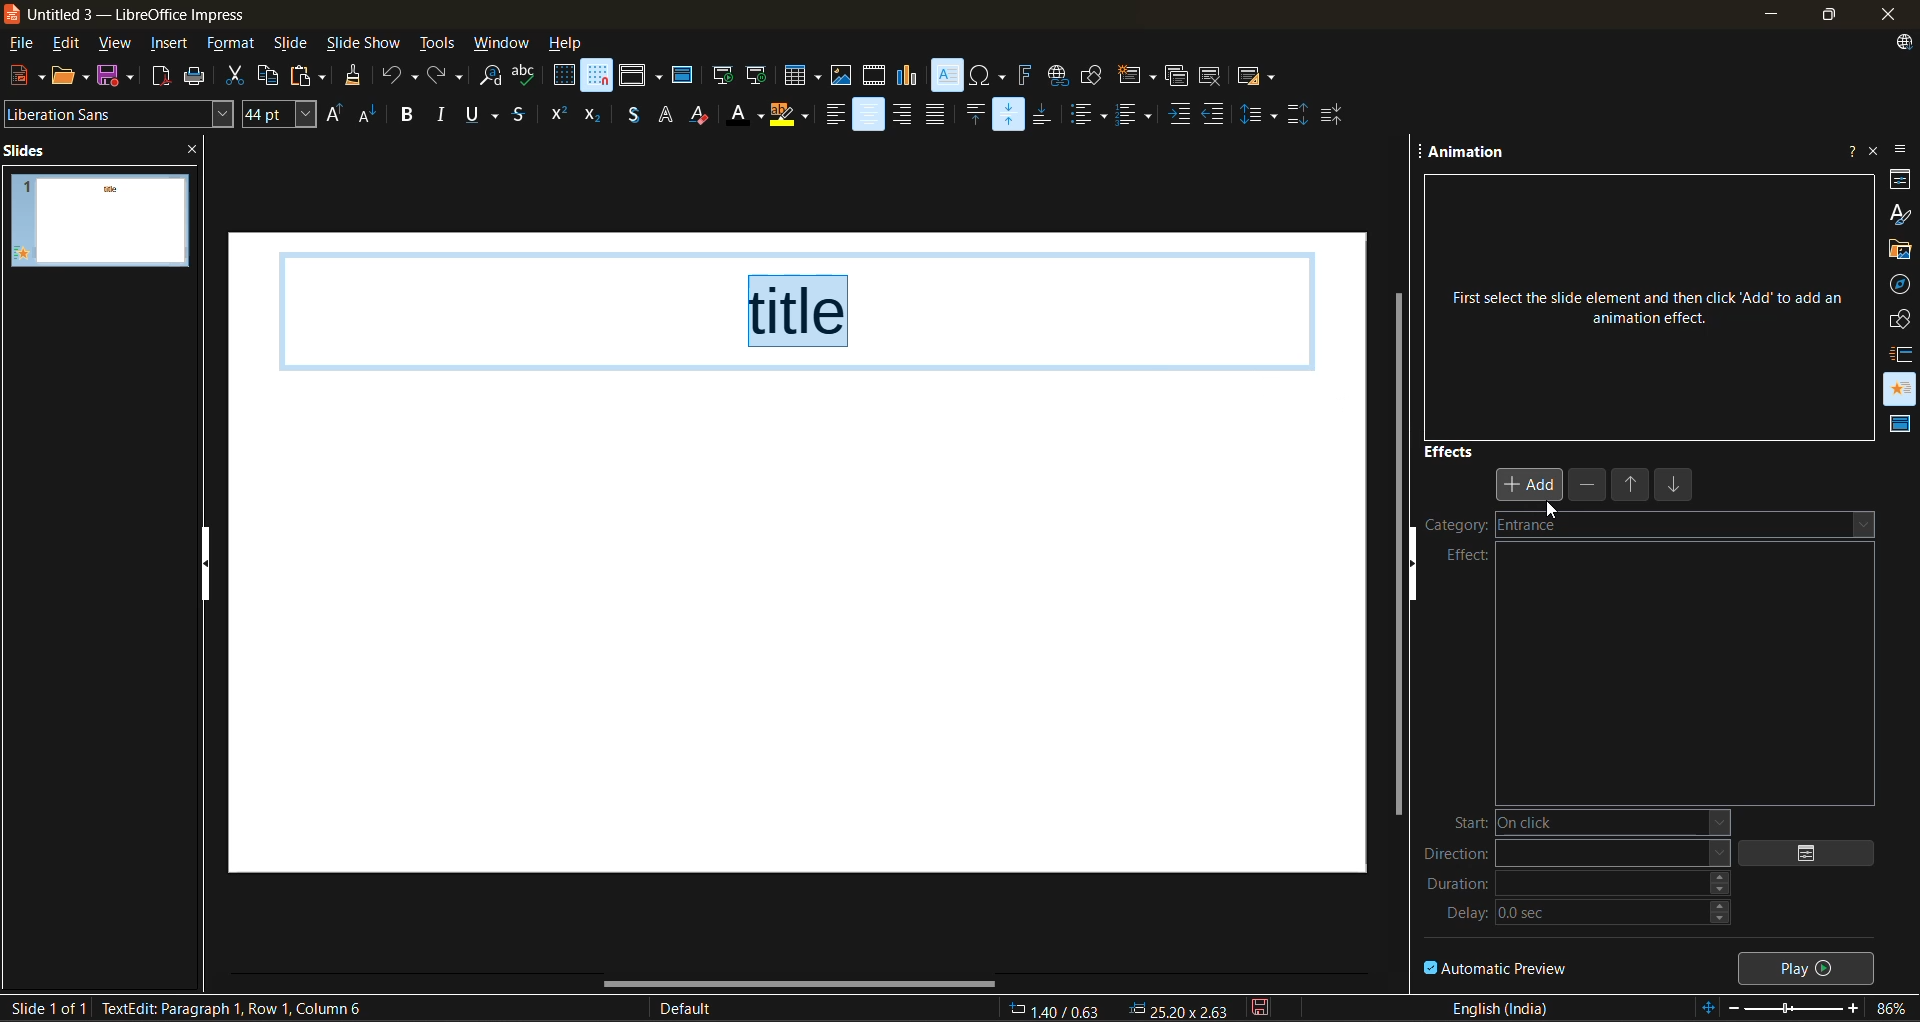  What do you see at coordinates (869, 115) in the screenshot?
I see `align center` at bounding box center [869, 115].